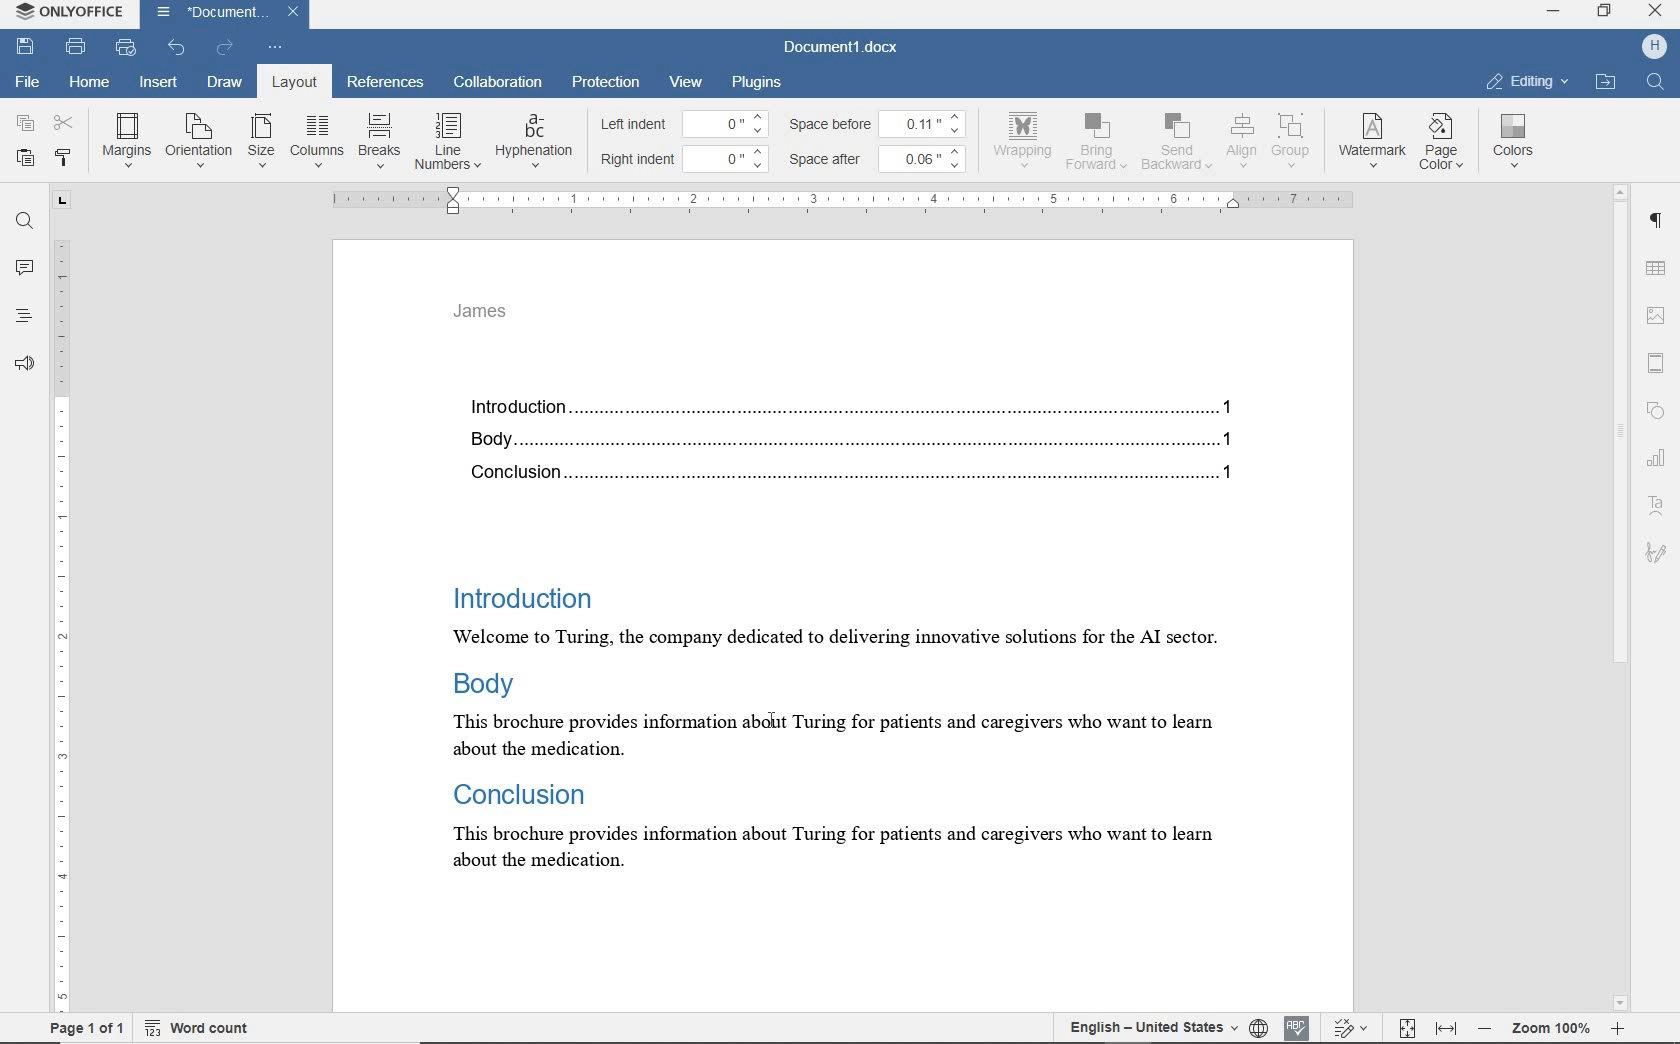 The width and height of the screenshot is (1680, 1044). What do you see at coordinates (1656, 509) in the screenshot?
I see `text art` at bounding box center [1656, 509].